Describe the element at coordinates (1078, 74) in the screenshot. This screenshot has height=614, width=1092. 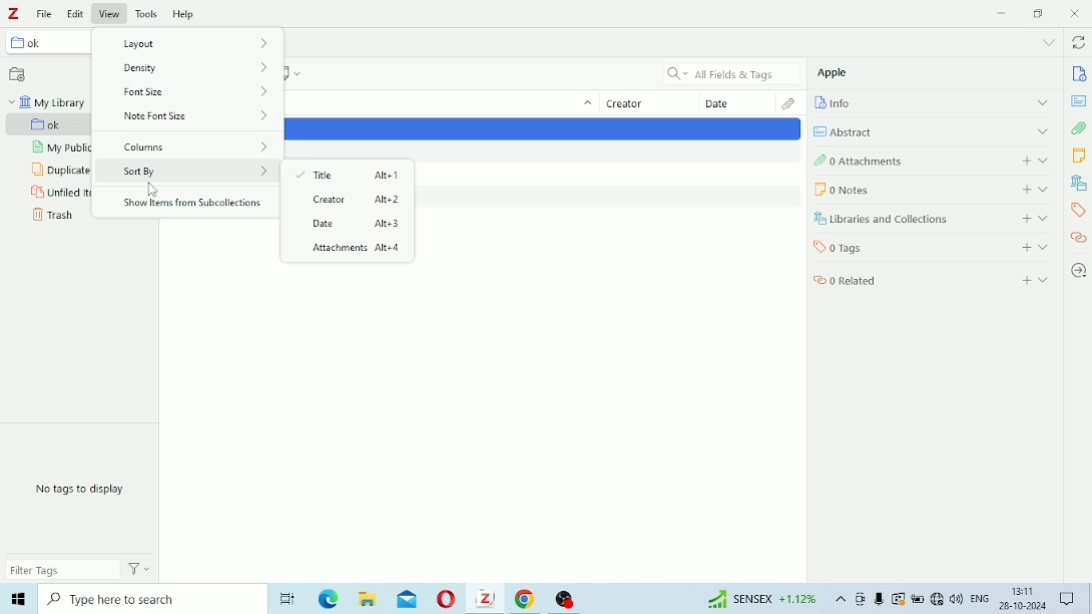
I see `Info` at that location.